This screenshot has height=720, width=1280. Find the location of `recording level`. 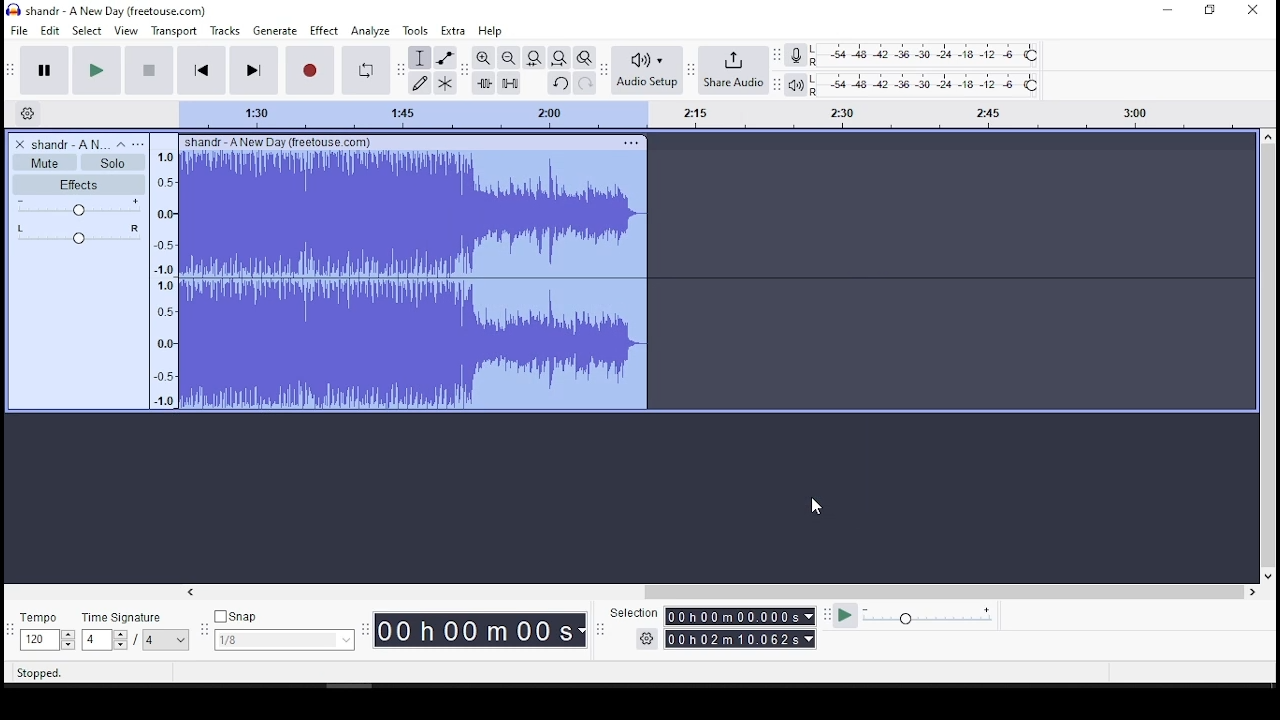

recording level is located at coordinates (926, 55).